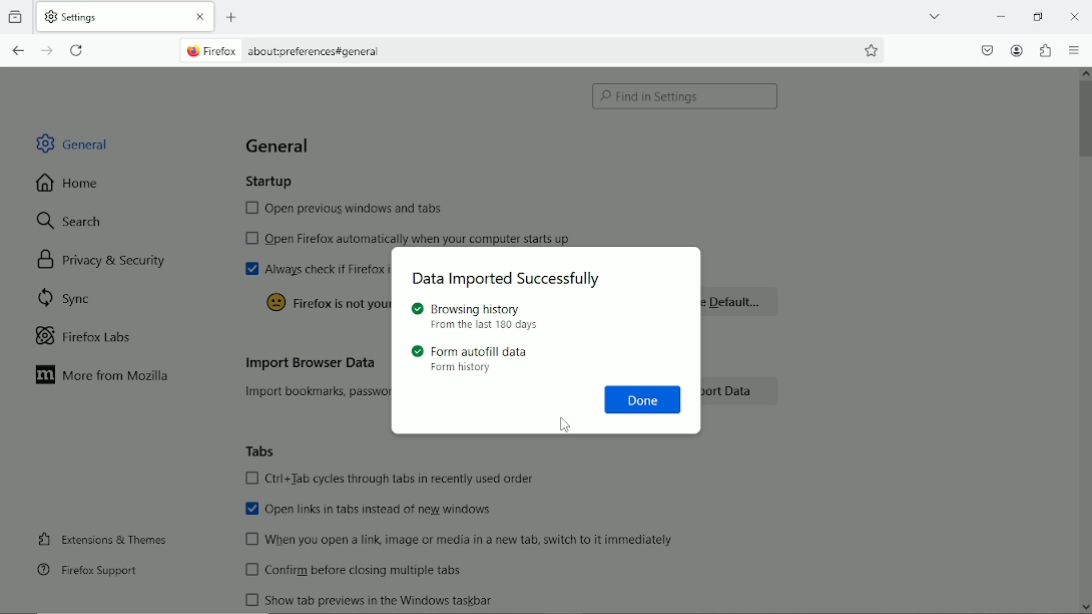 The width and height of the screenshot is (1092, 614). What do you see at coordinates (872, 50) in the screenshot?
I see `Bookmark this page` at bounding box center [872, 50].